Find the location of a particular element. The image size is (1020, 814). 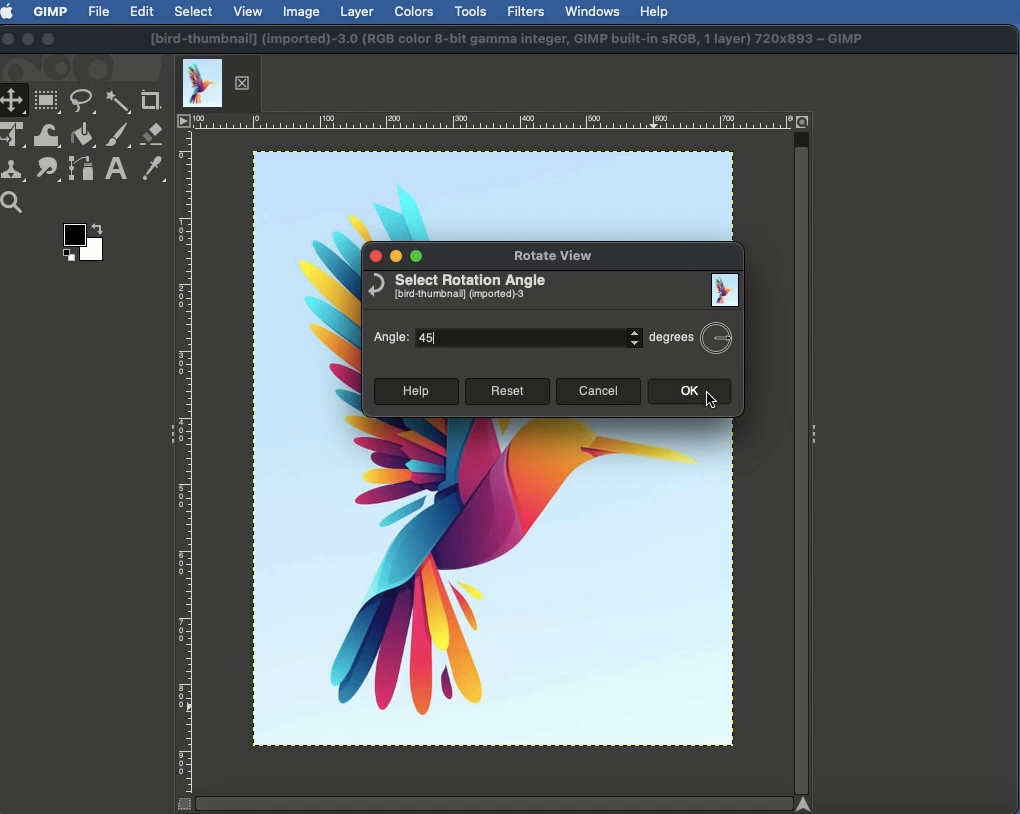

Paint is located at coordinates (116, 137).